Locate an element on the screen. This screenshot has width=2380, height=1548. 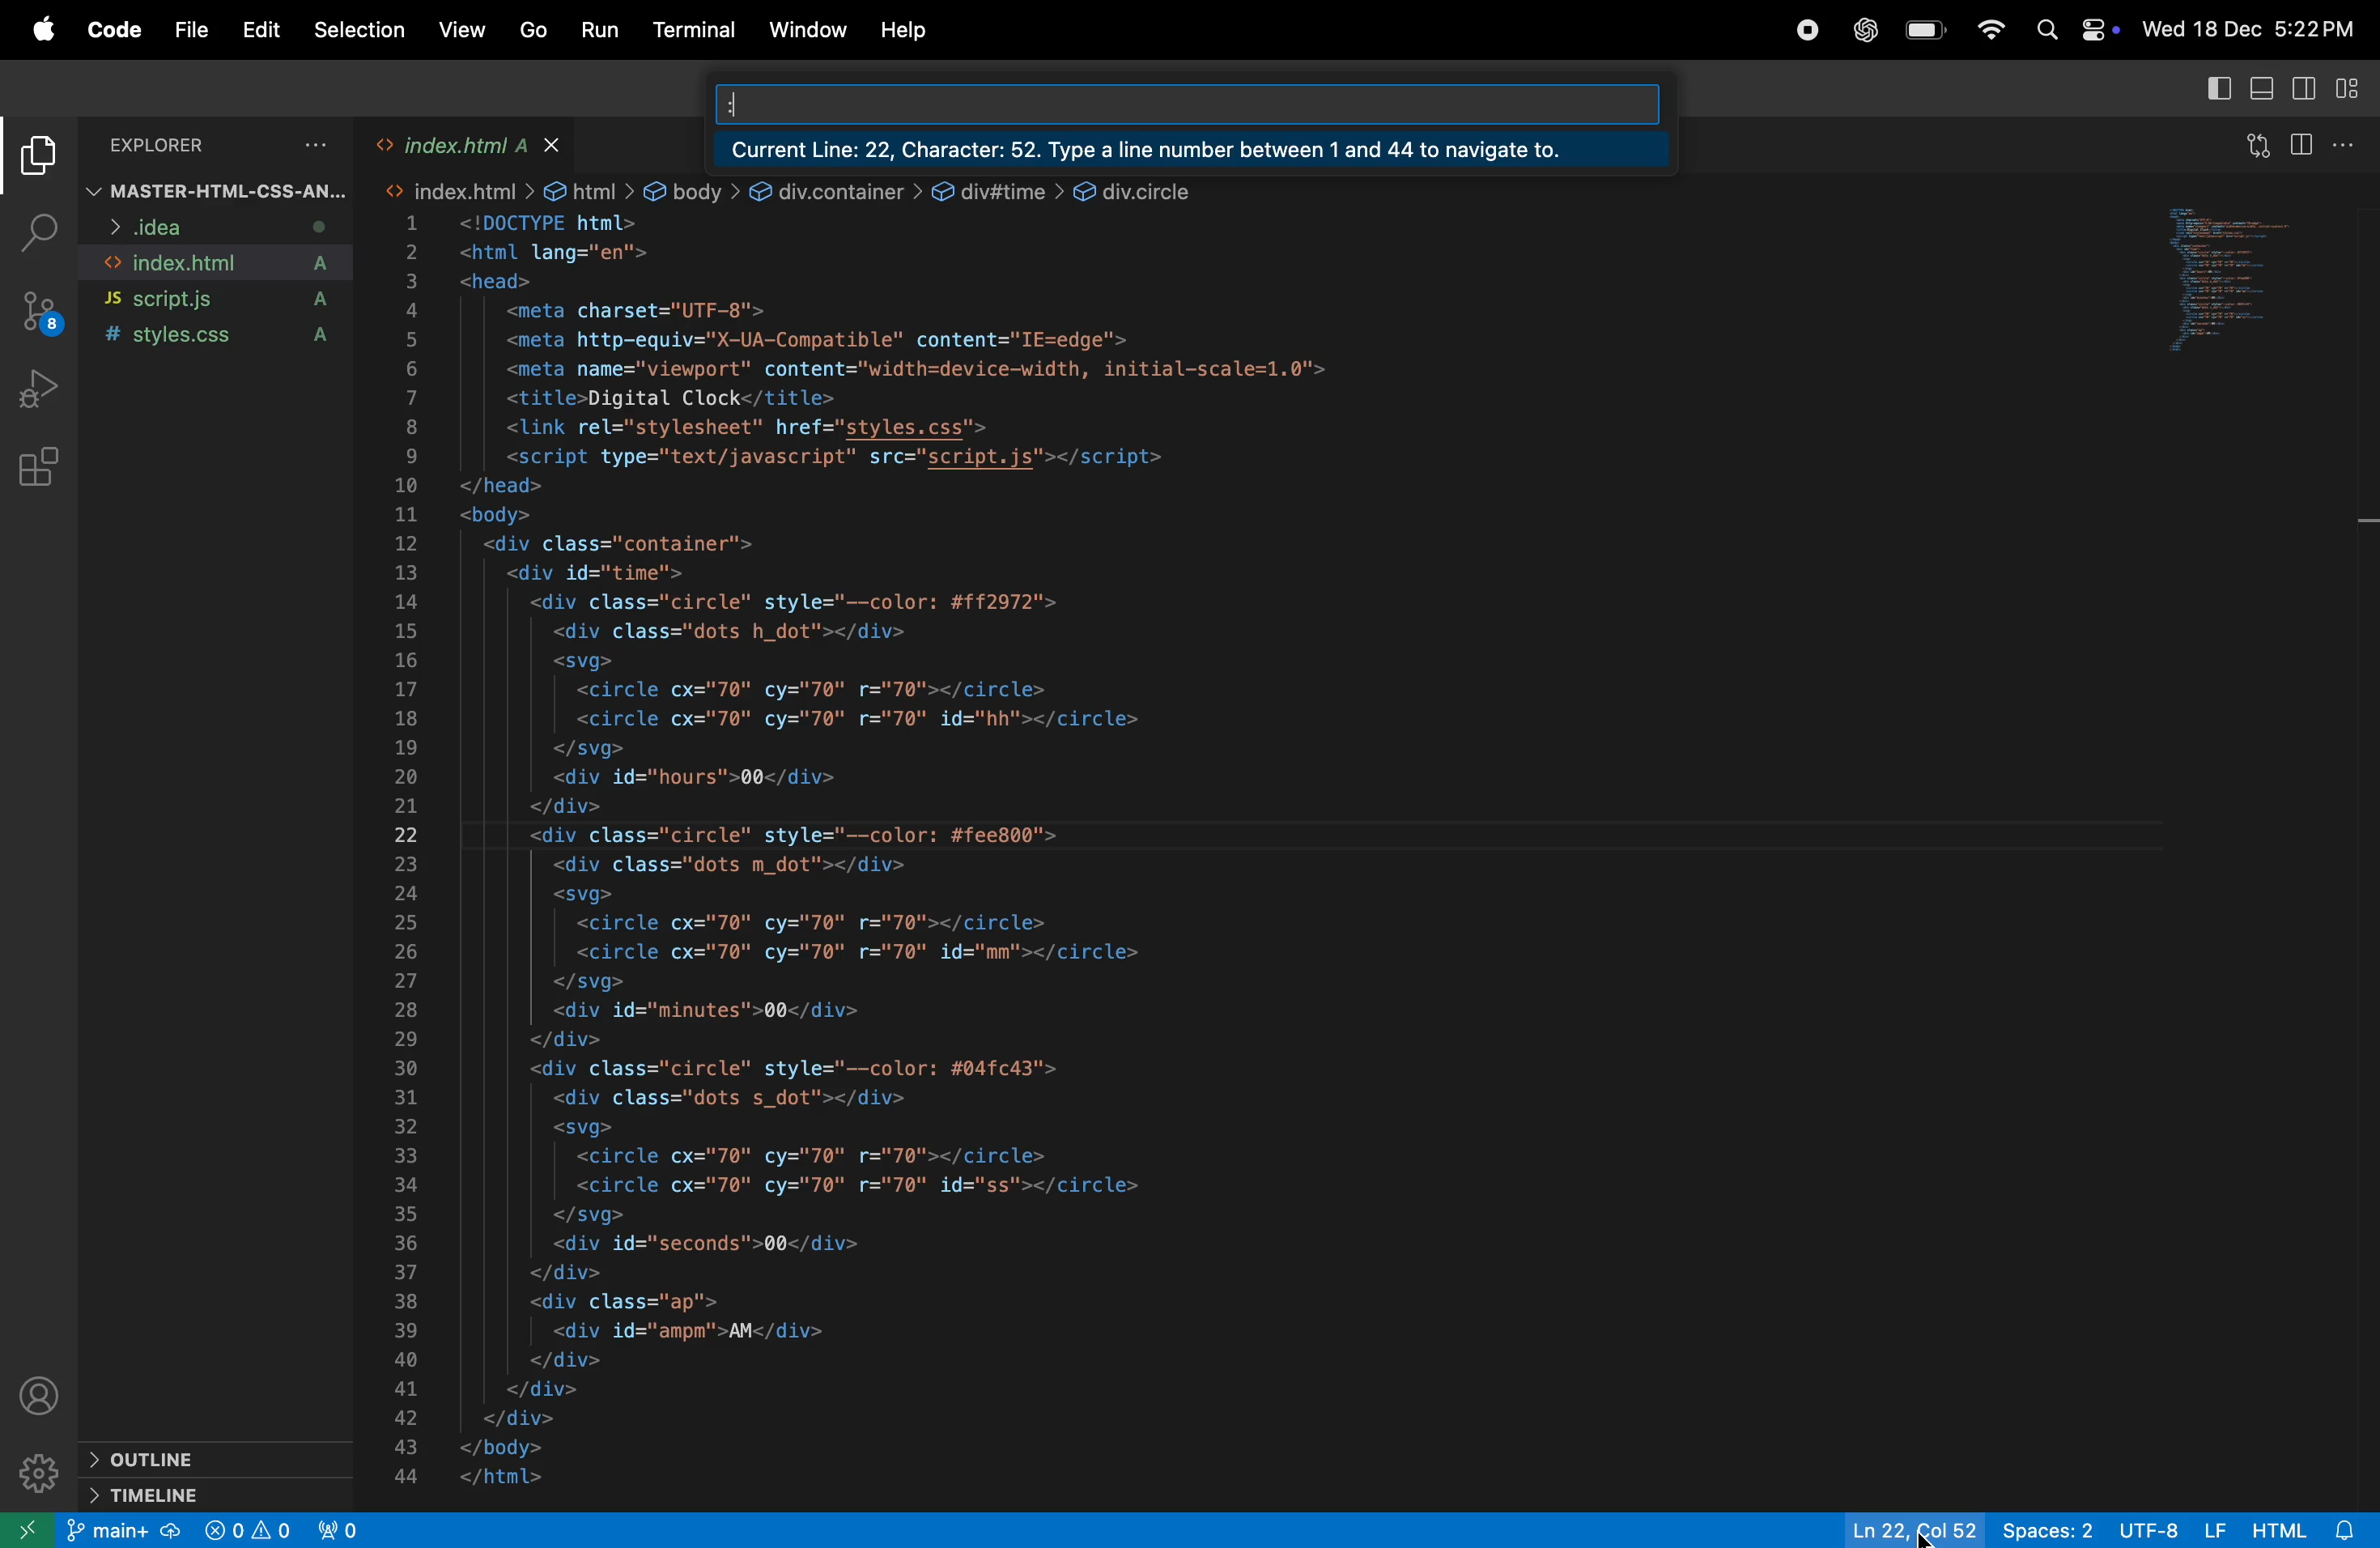
explorer is located at coordinates (224, 147).